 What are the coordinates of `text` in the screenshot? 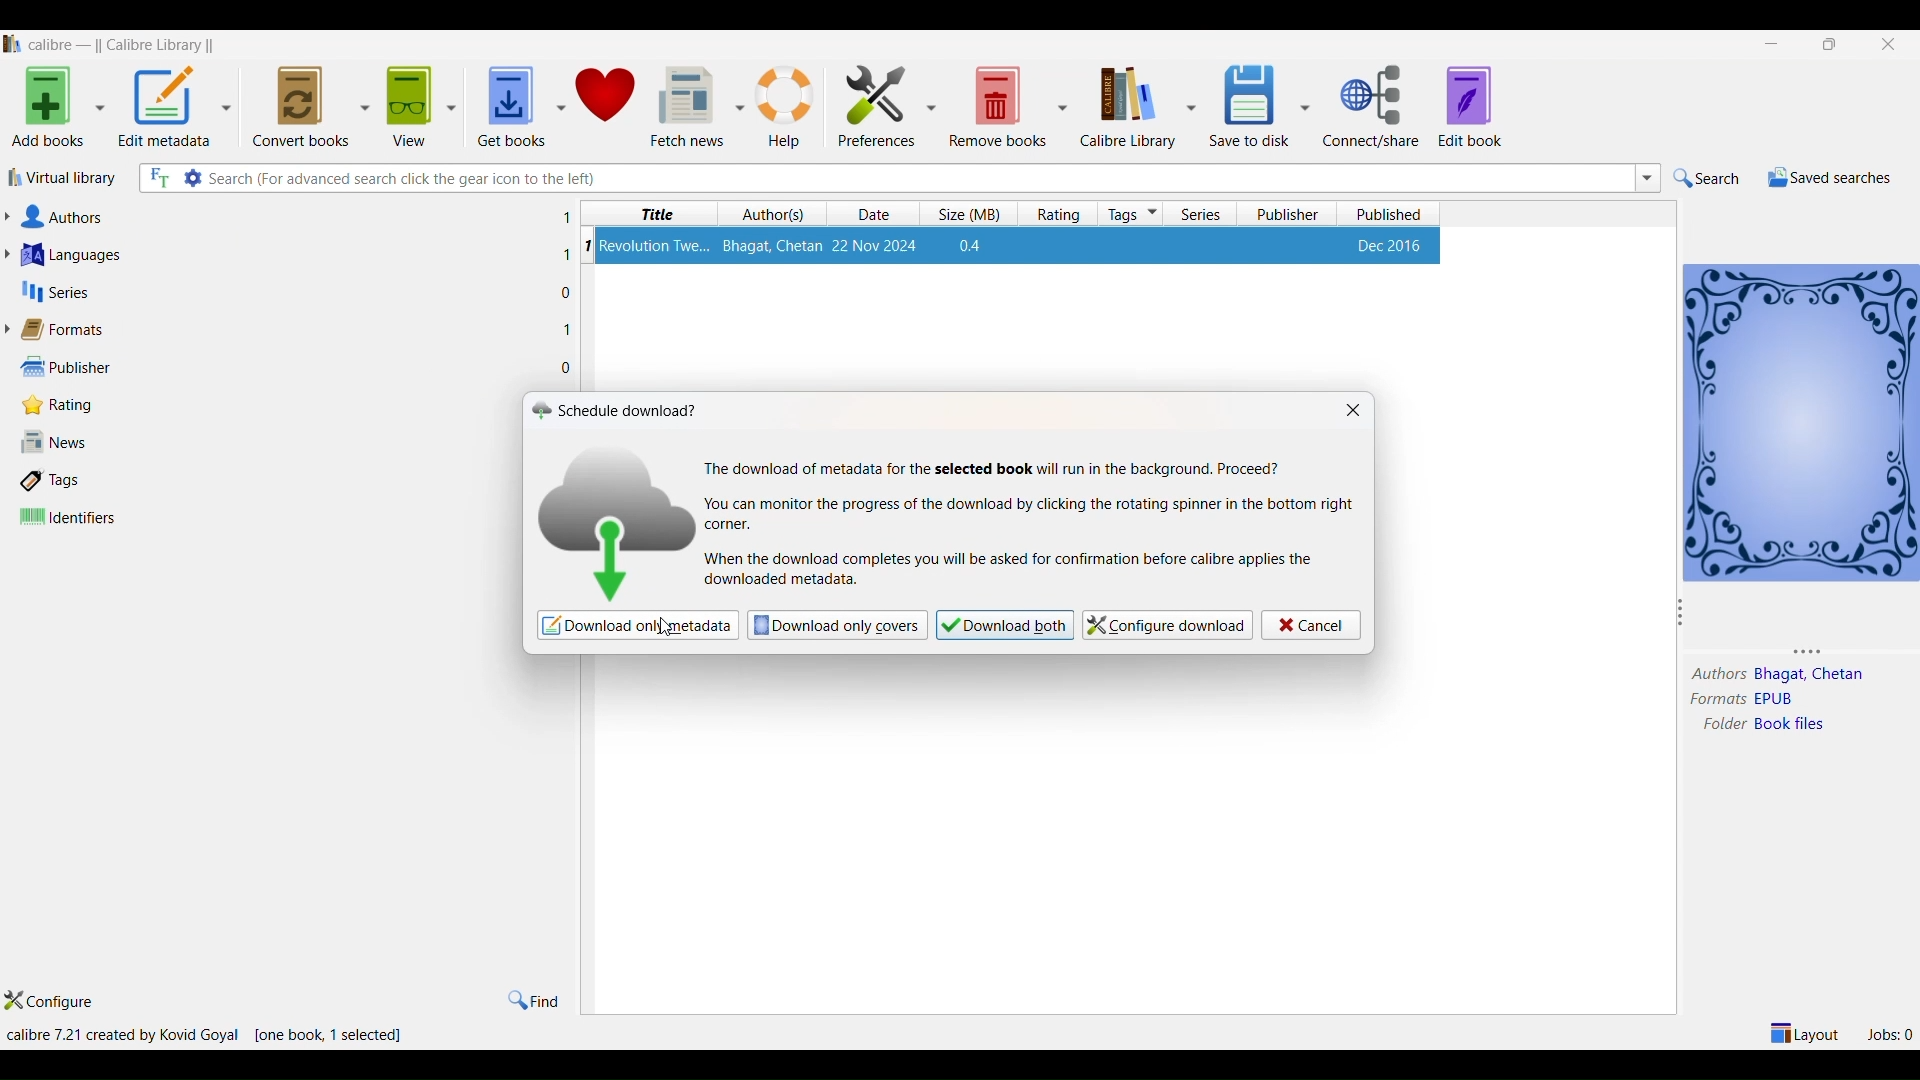 It's located at (994, 470).